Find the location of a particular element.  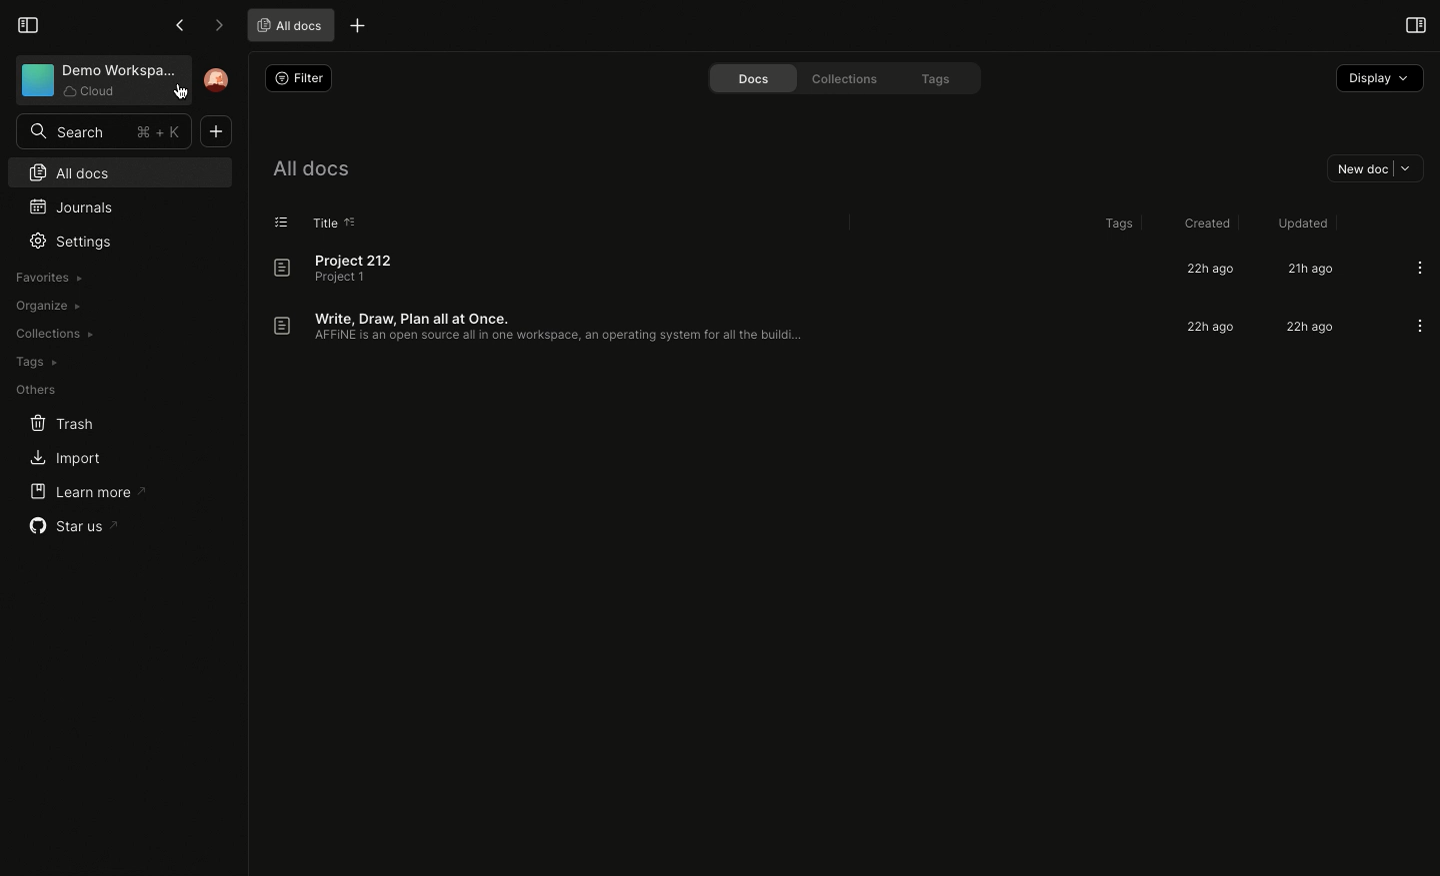

Favorites is located at coordinates (50, 276).